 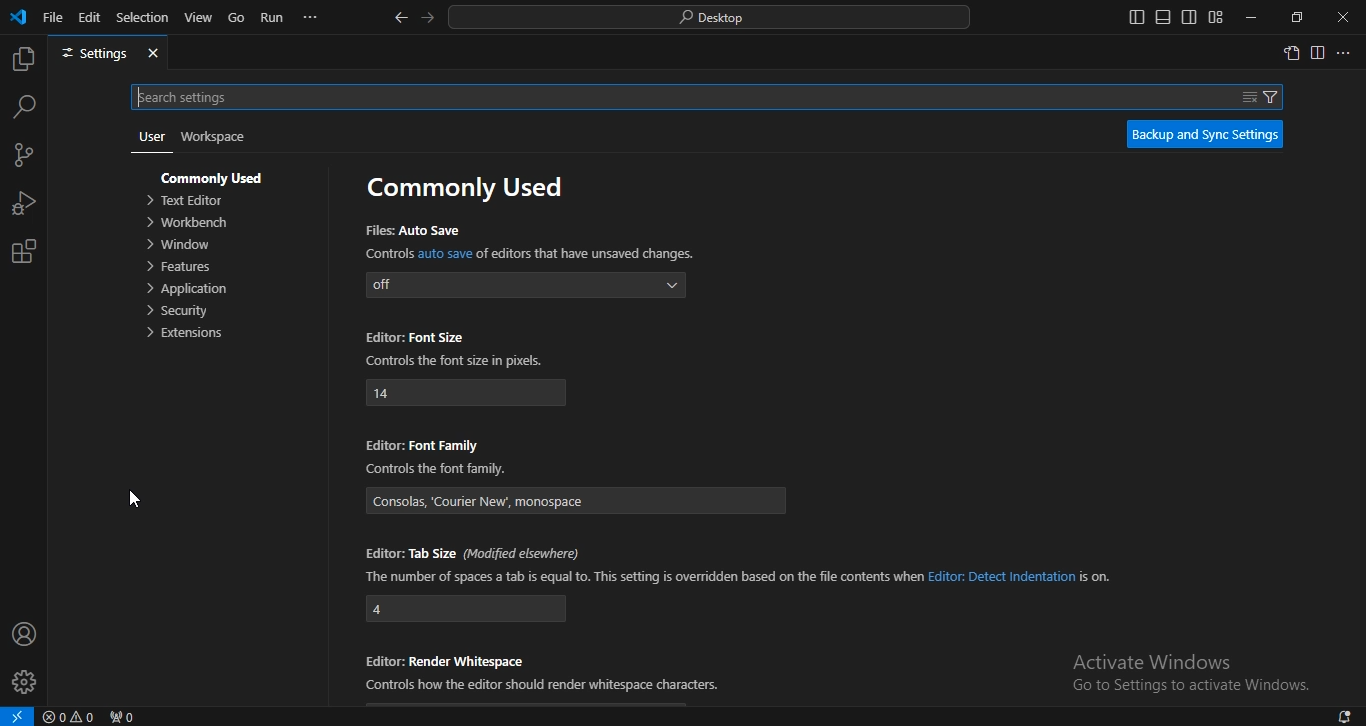 I want to click on filter settings, so click(x=1275, y=97).